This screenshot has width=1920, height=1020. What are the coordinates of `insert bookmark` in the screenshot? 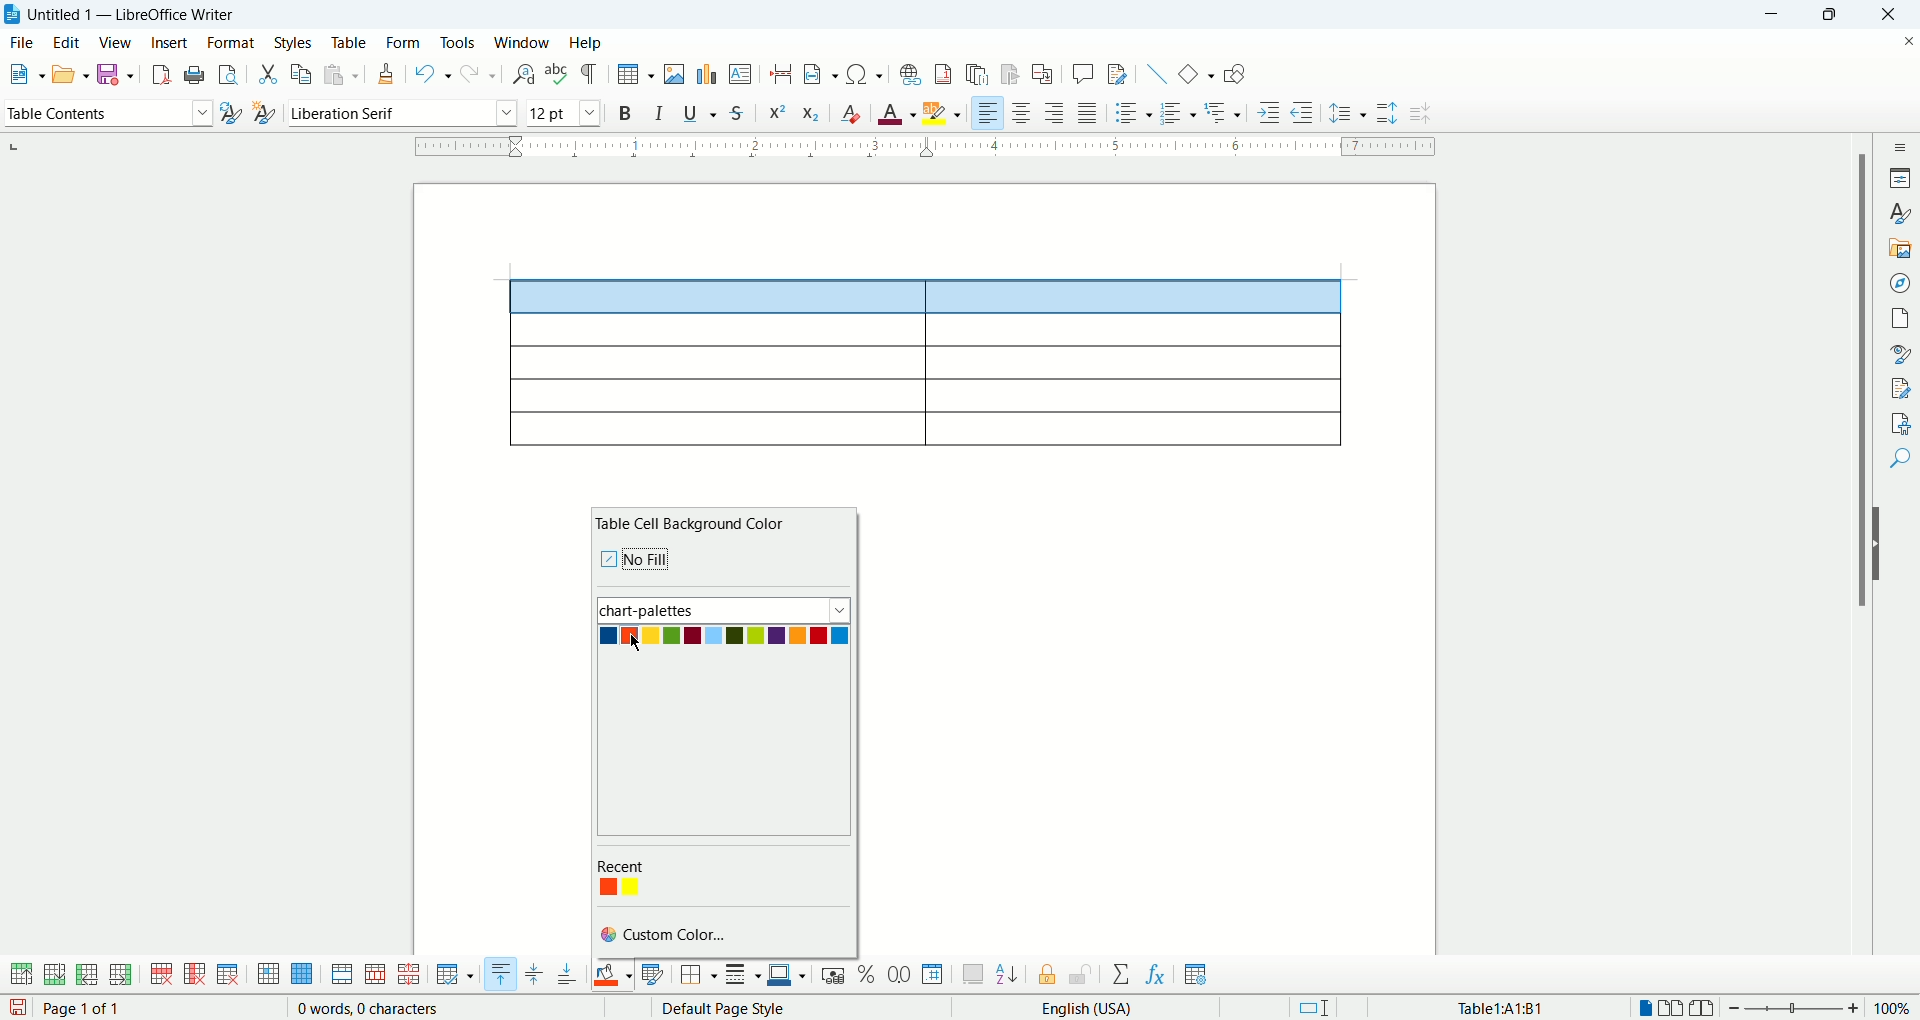 It's located at (1011, 75).